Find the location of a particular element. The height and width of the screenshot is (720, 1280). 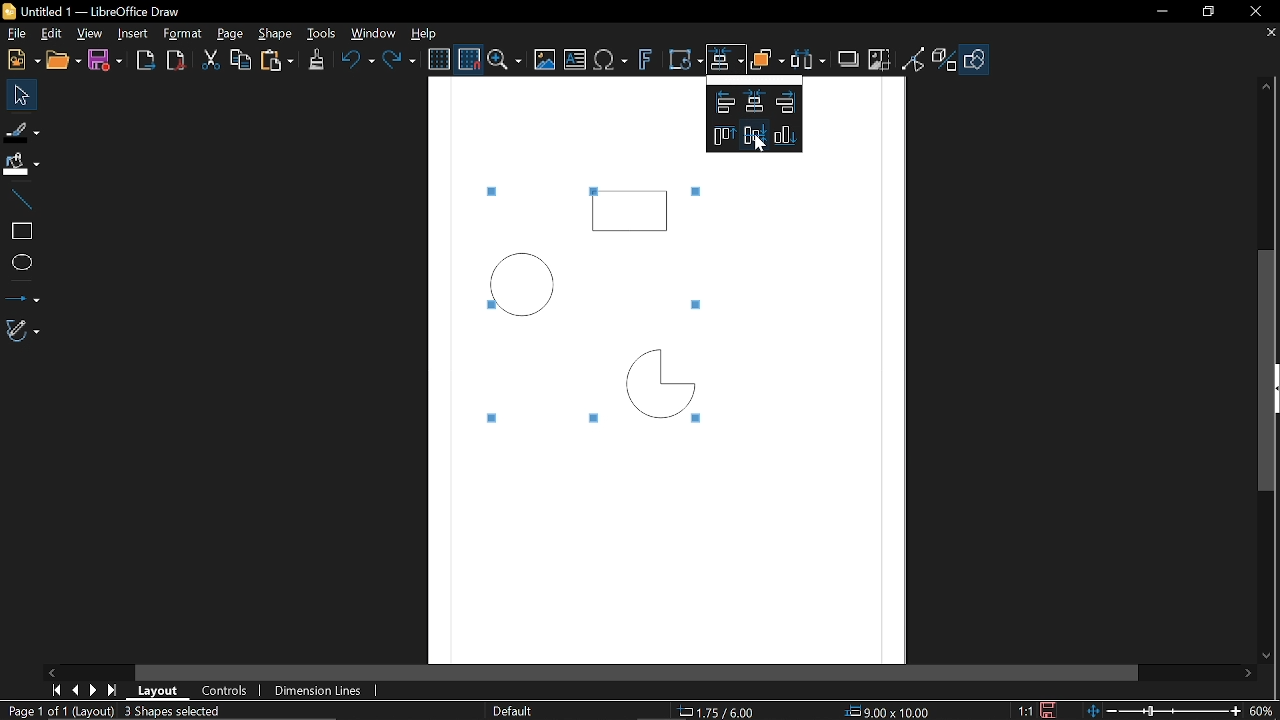

Align top is located at coordinates (724, 137).